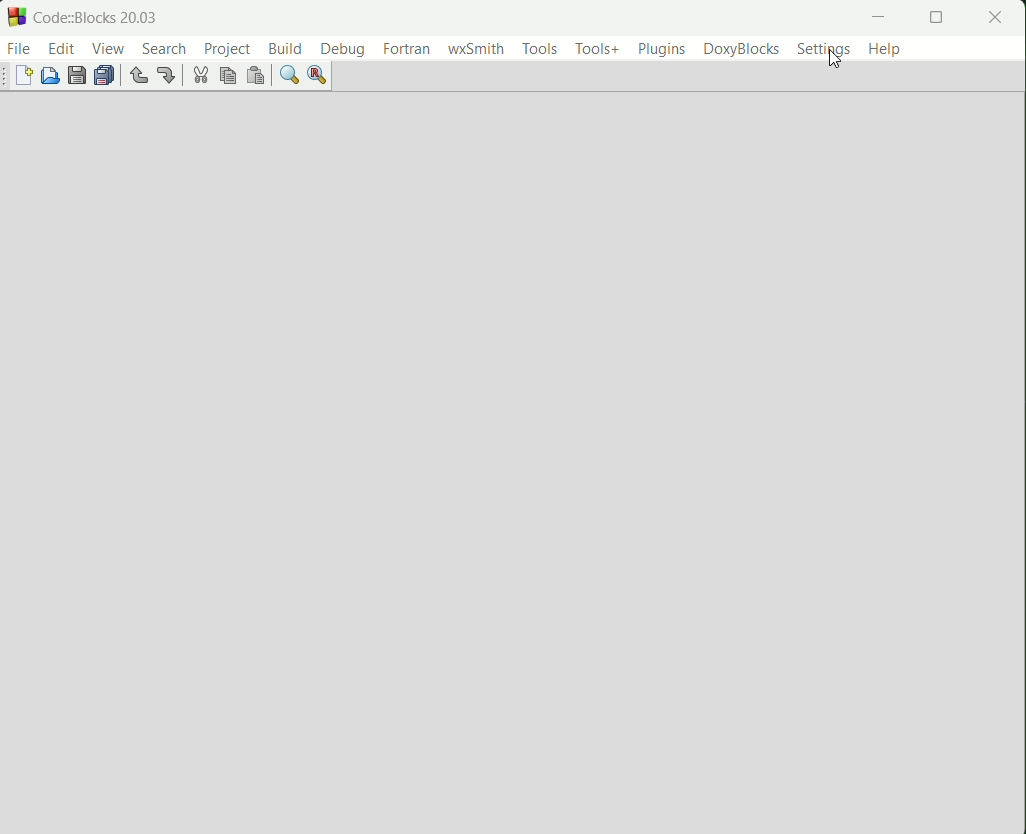 The height and width of the screenshot is (834, 1026). I want to click on open, so click(51, 76).